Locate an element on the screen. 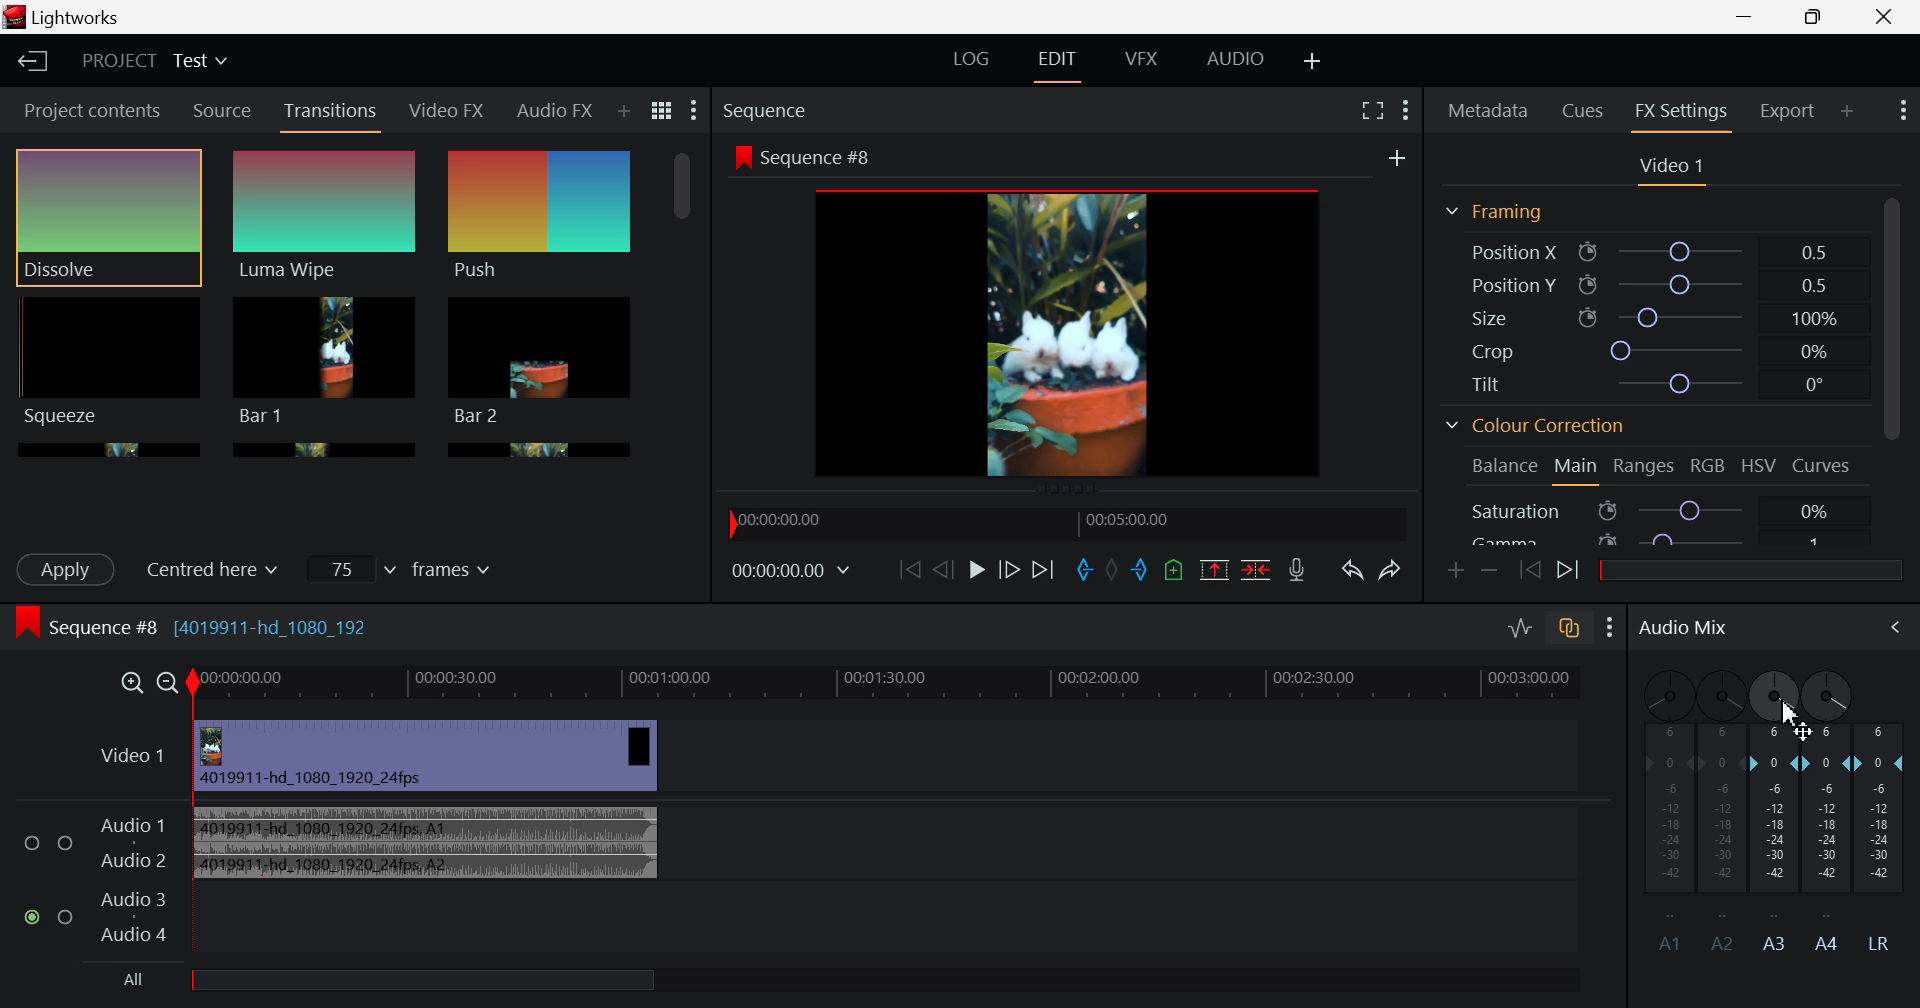  Record Voiceover  is located at coordinates (1296, 569).